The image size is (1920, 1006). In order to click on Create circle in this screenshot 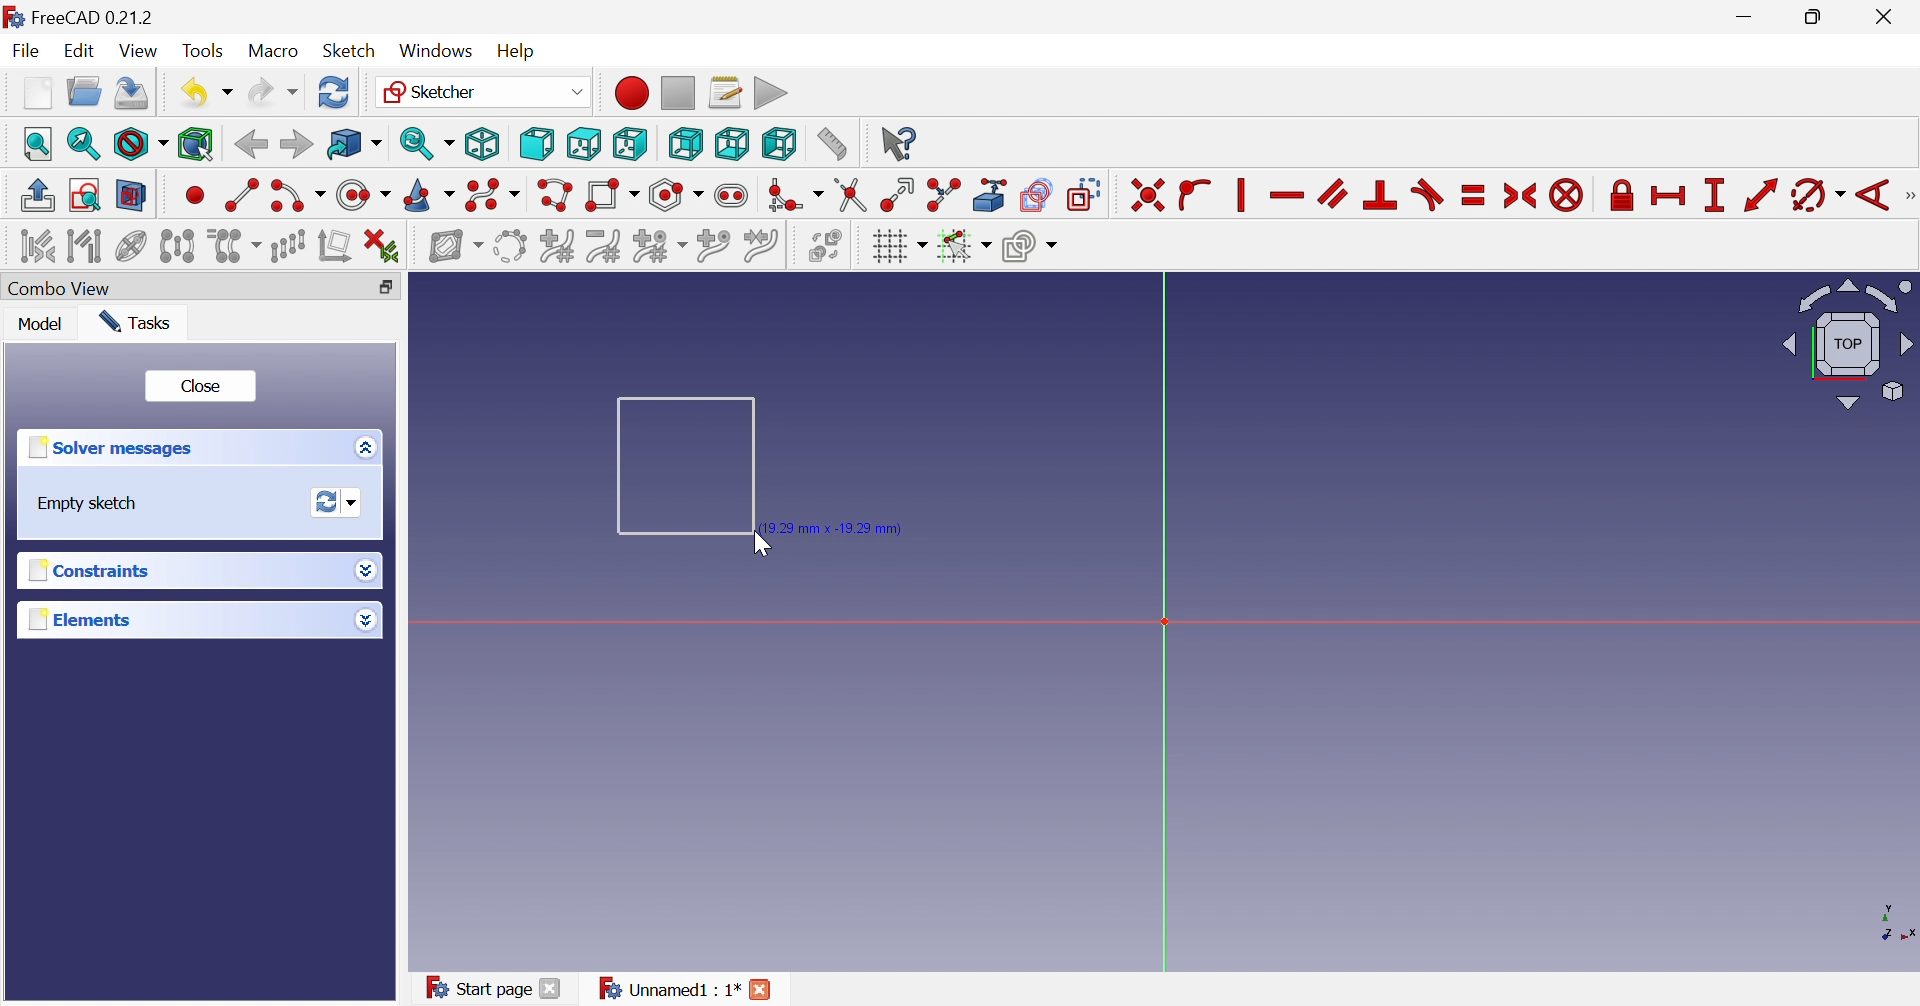, I will do `click(362, 196)`.